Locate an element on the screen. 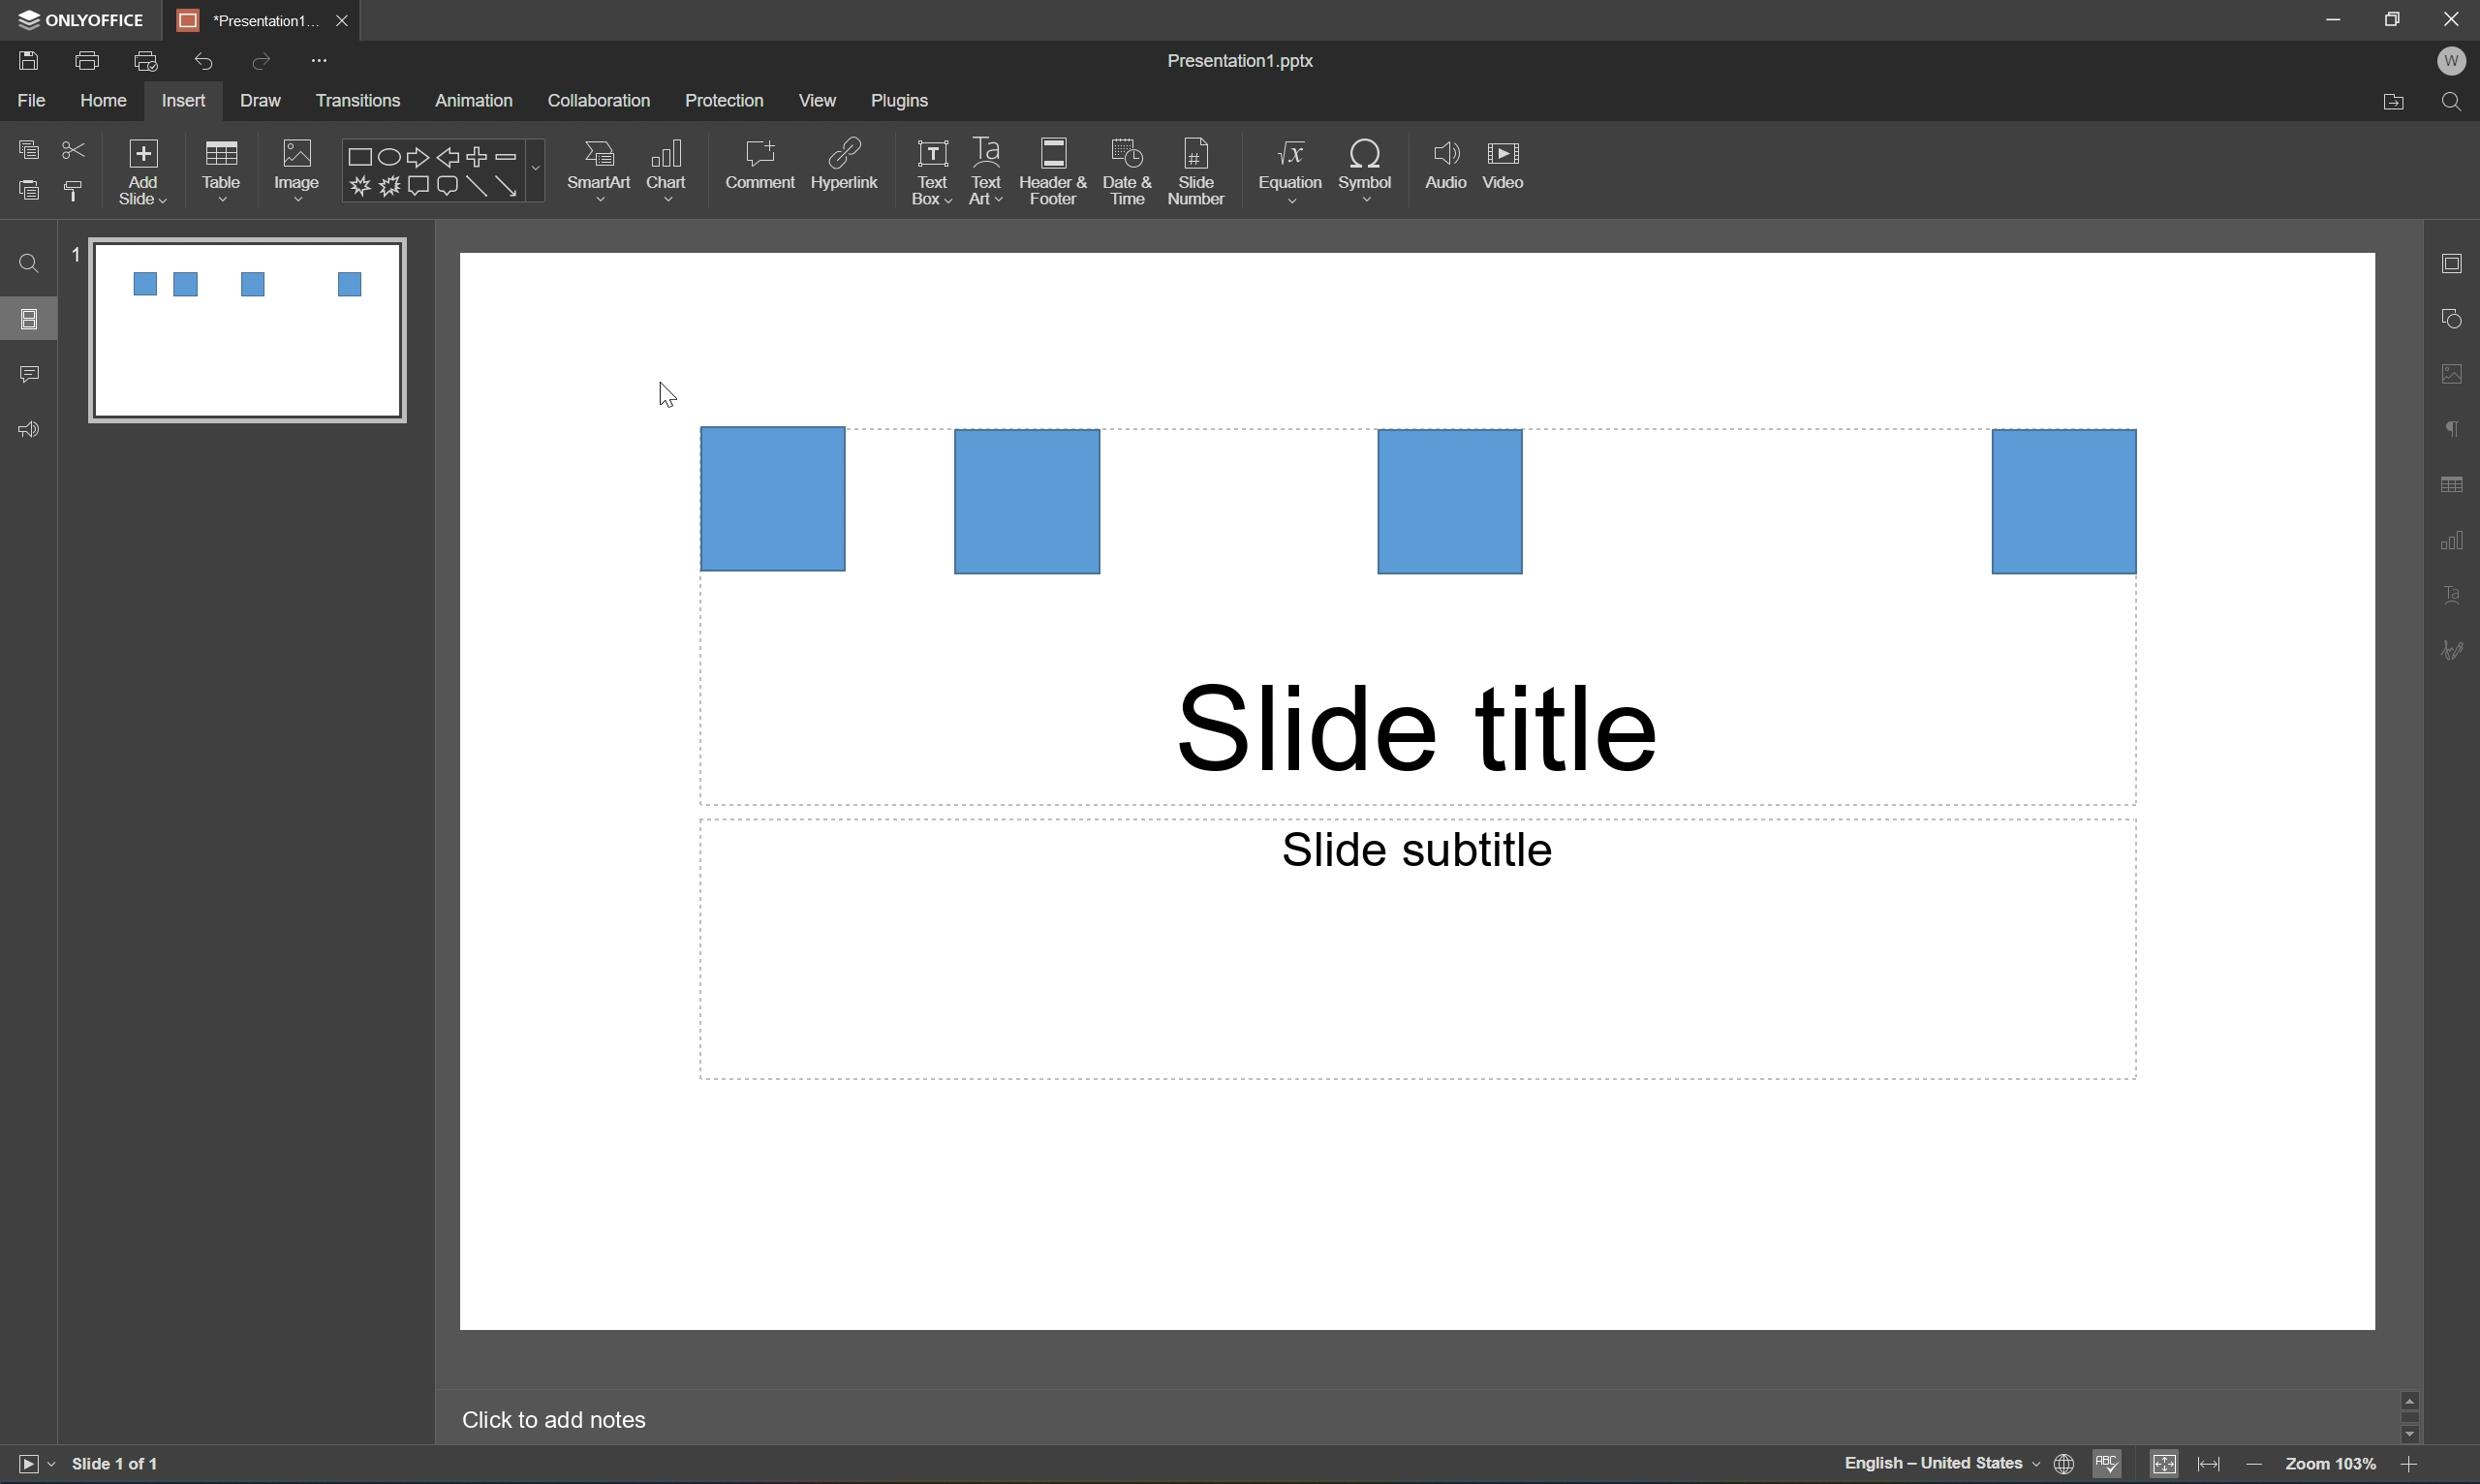 This screenshot has height=1484, width=2480. feedback & support is located at coordinates (27, 430).